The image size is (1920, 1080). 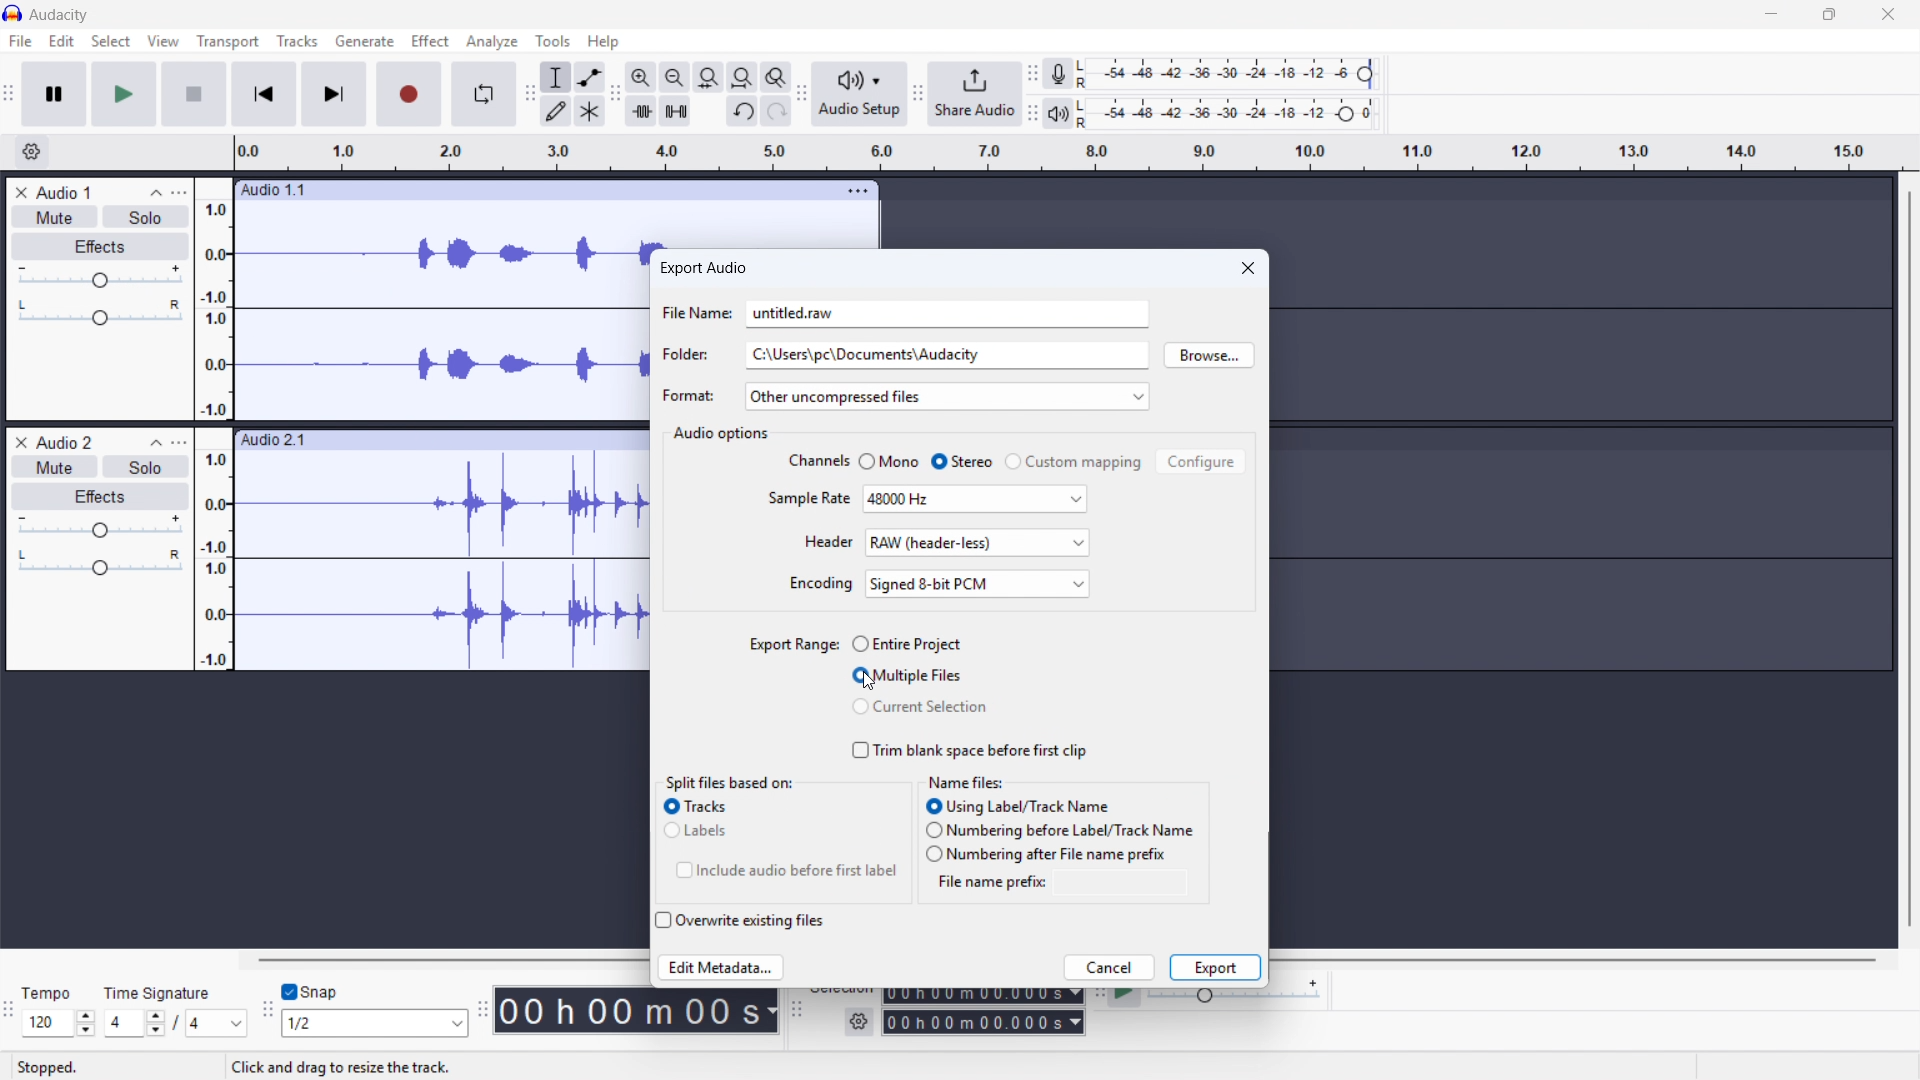 I want to click on channels, so click(x=816, y=461).